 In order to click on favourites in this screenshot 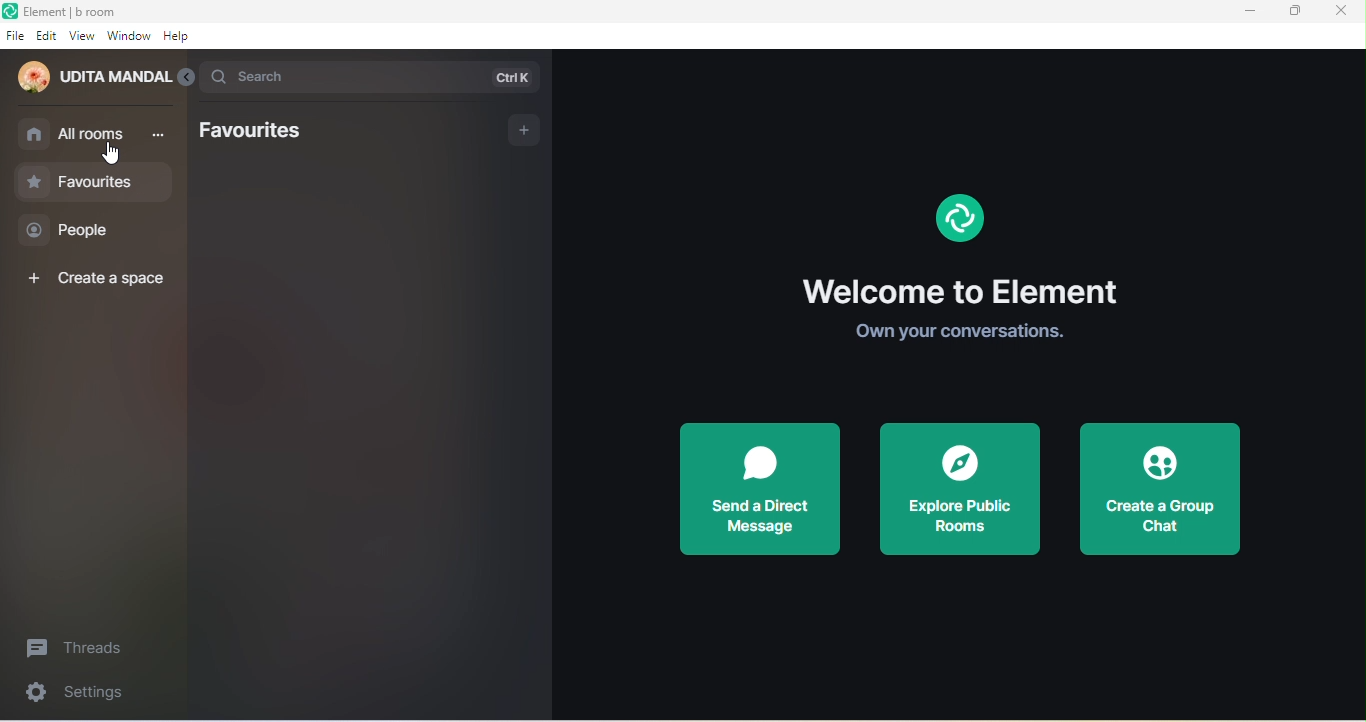, I will do `click(259, 132)`.